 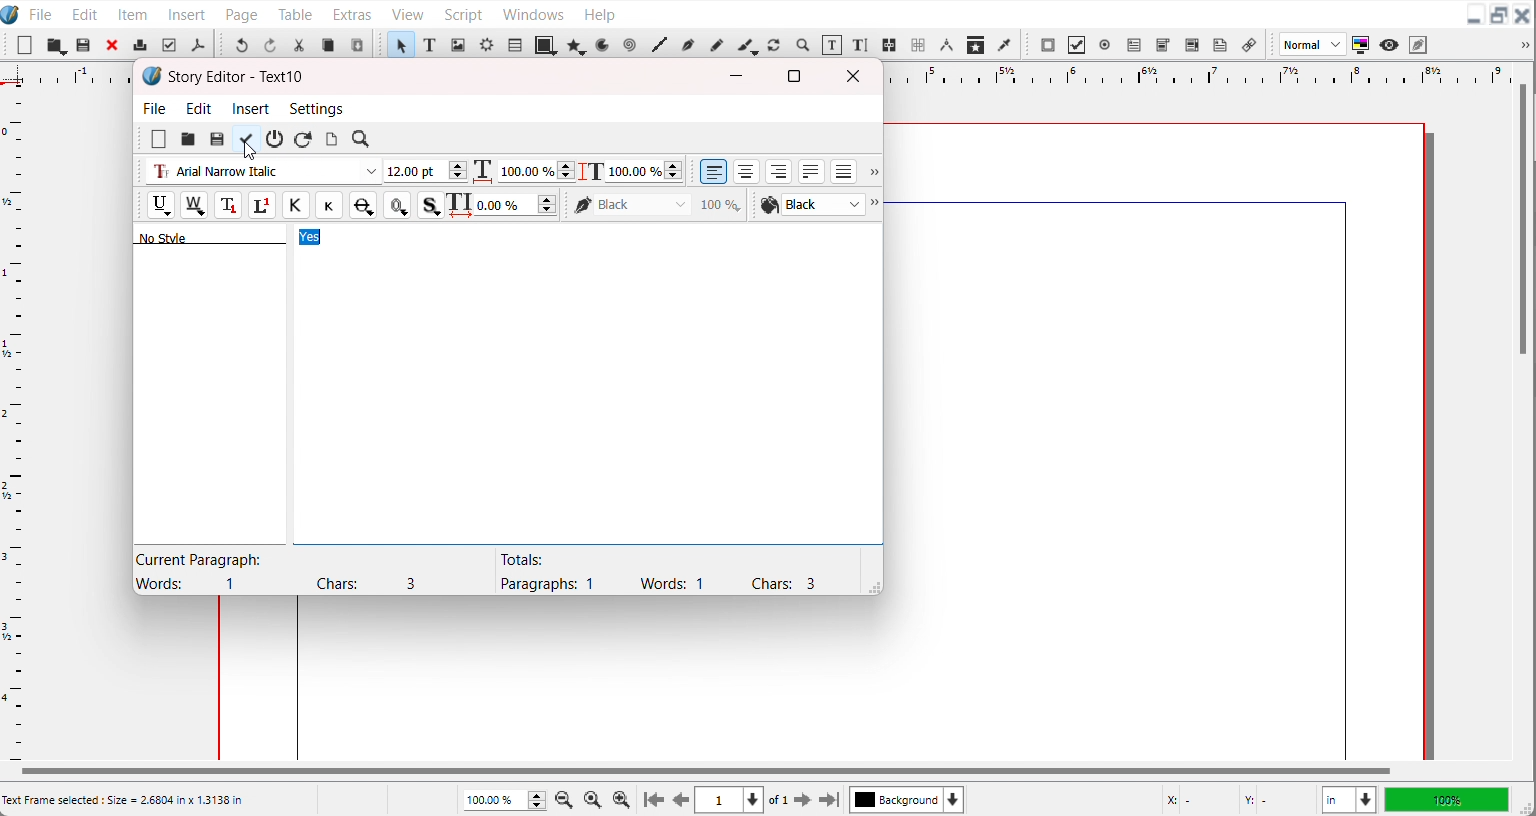 I want to click on Align text center, so click(x=747, y=171).